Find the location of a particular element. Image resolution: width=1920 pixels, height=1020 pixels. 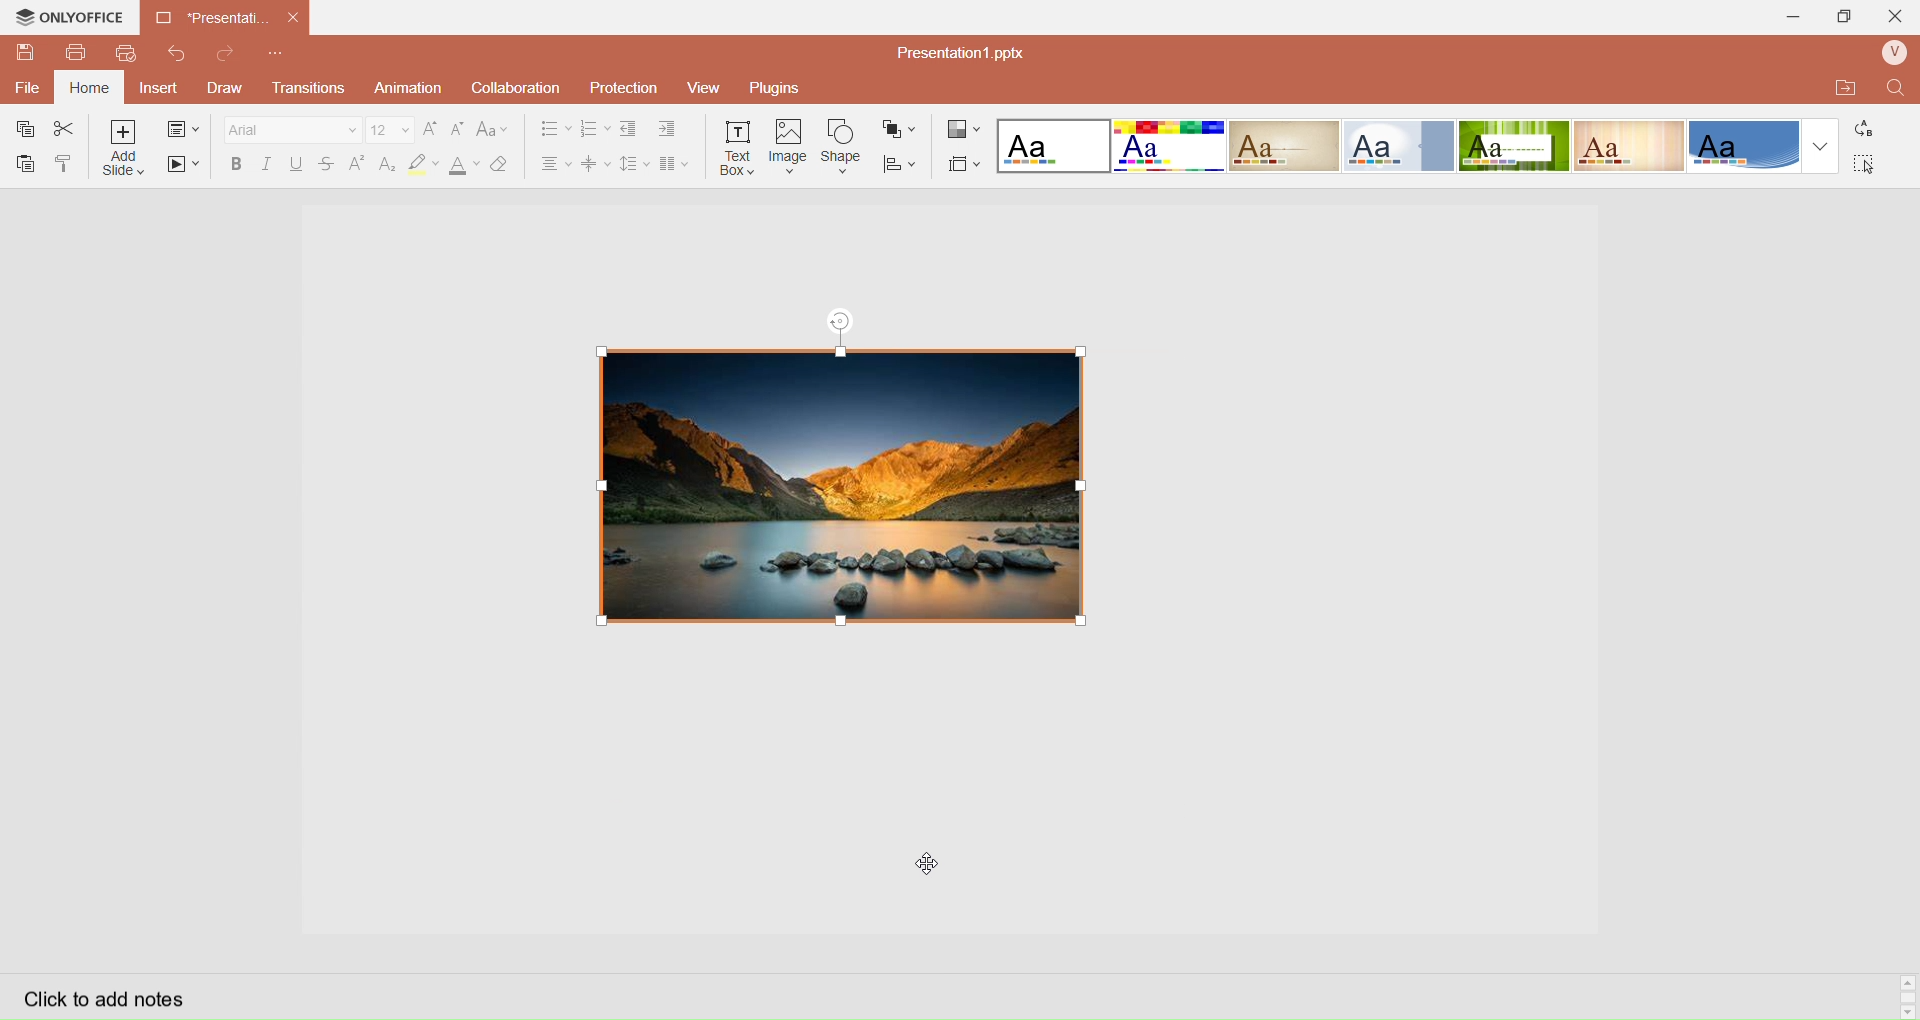

Select Slide Size is located at coordinates (964, 164).